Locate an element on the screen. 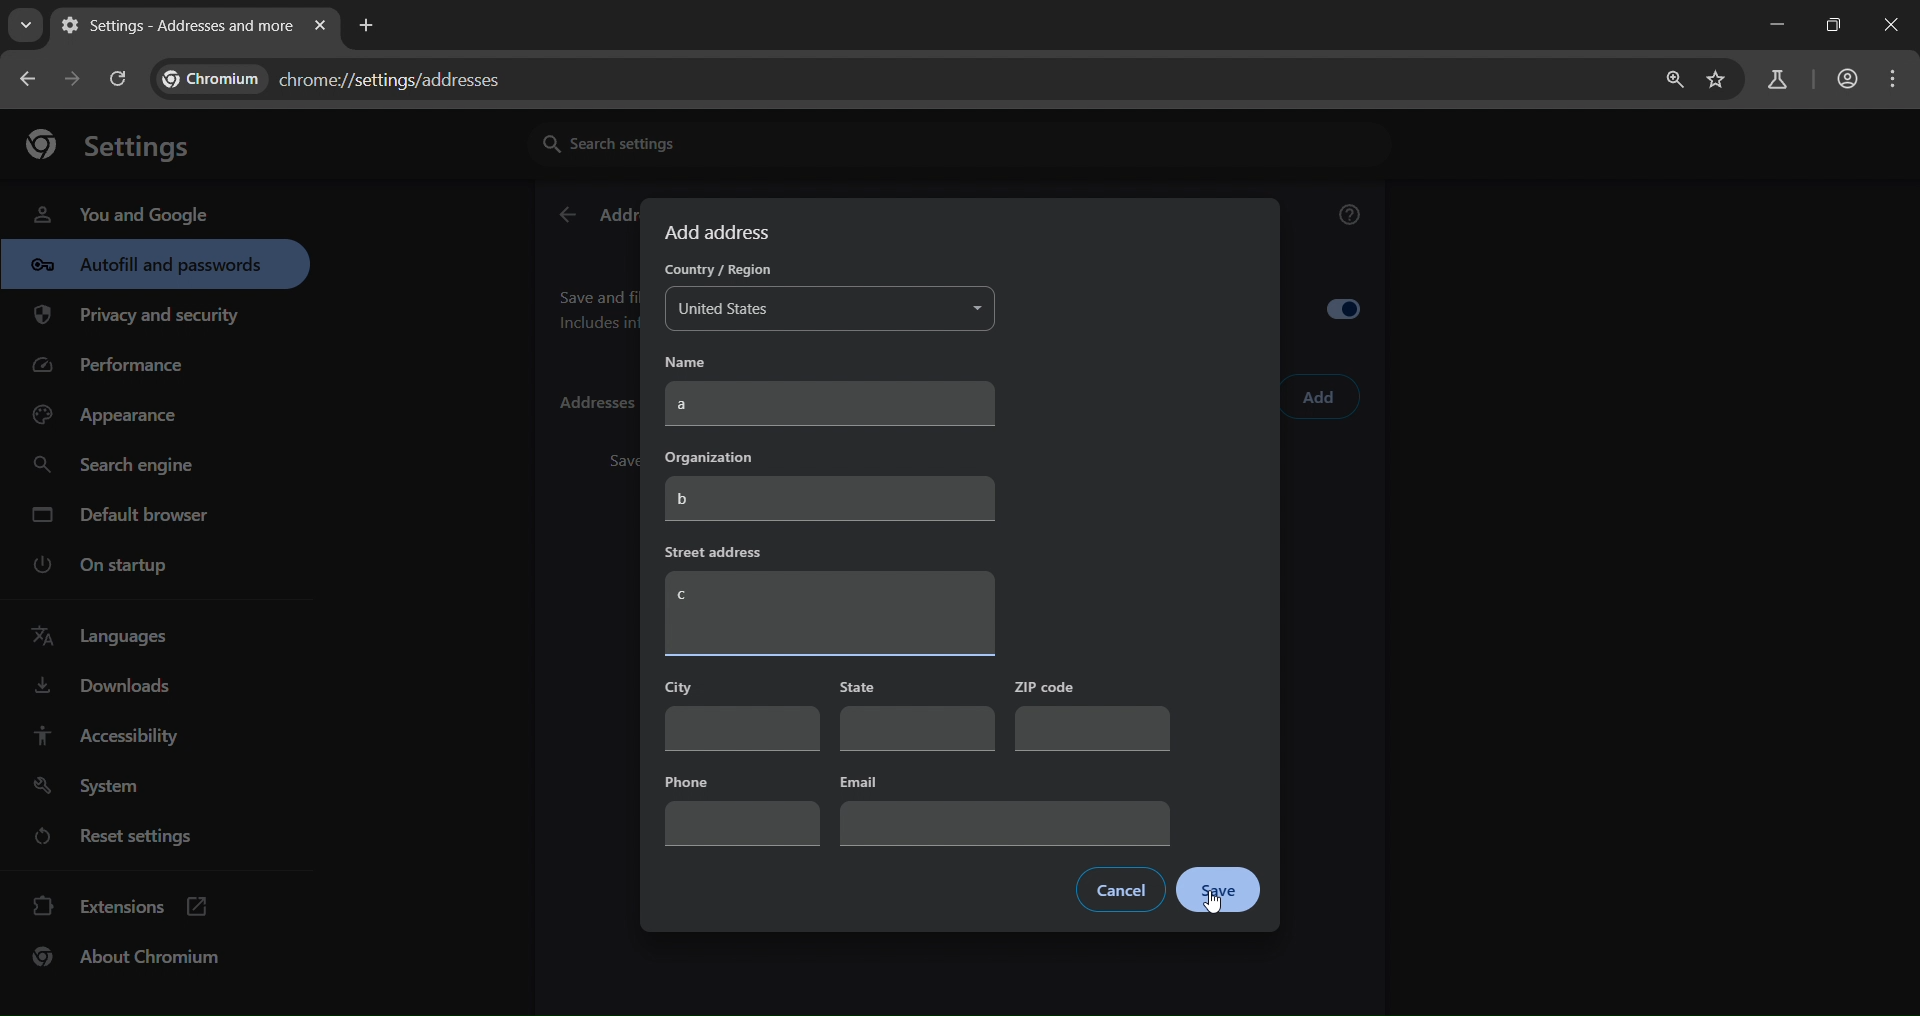  system is located at coordinates (91, 787).